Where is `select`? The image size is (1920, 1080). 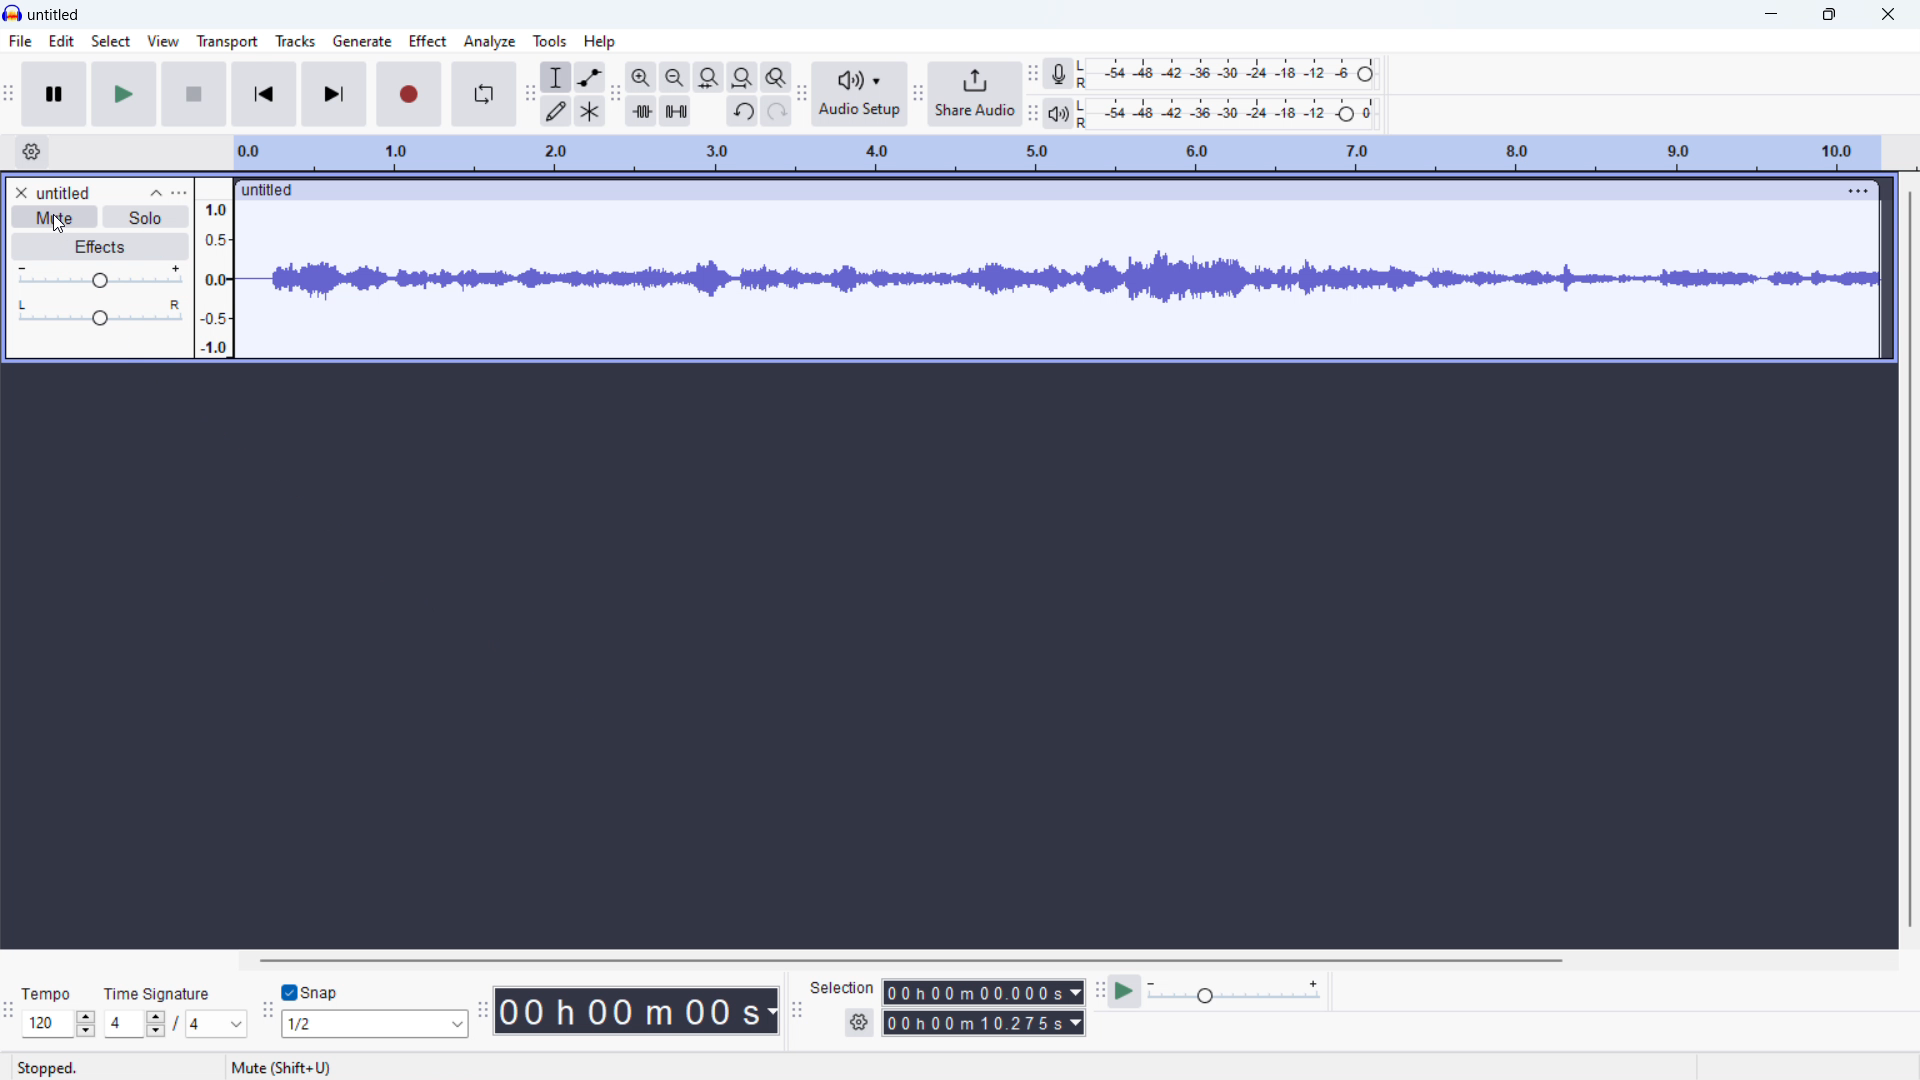 select is located at coordinates (112, 40).